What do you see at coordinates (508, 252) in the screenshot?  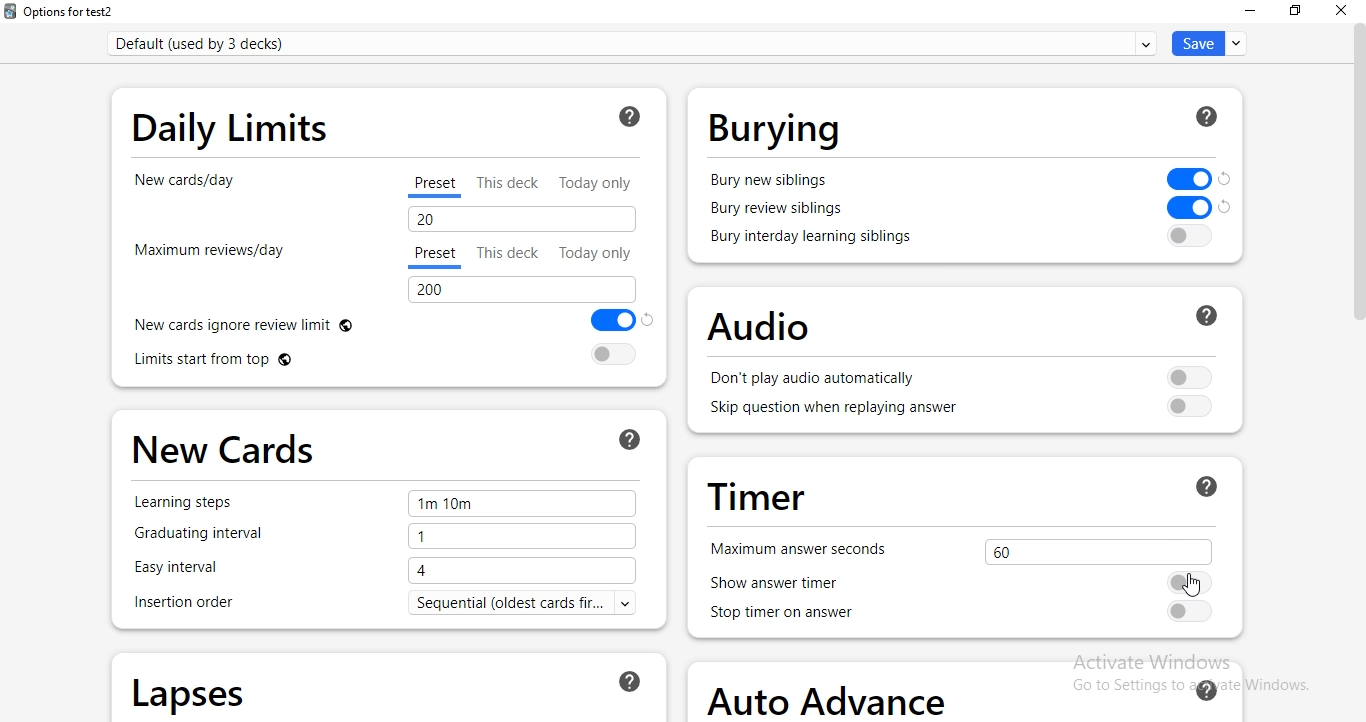 I see `This deck` at bounding box center [508, 252].